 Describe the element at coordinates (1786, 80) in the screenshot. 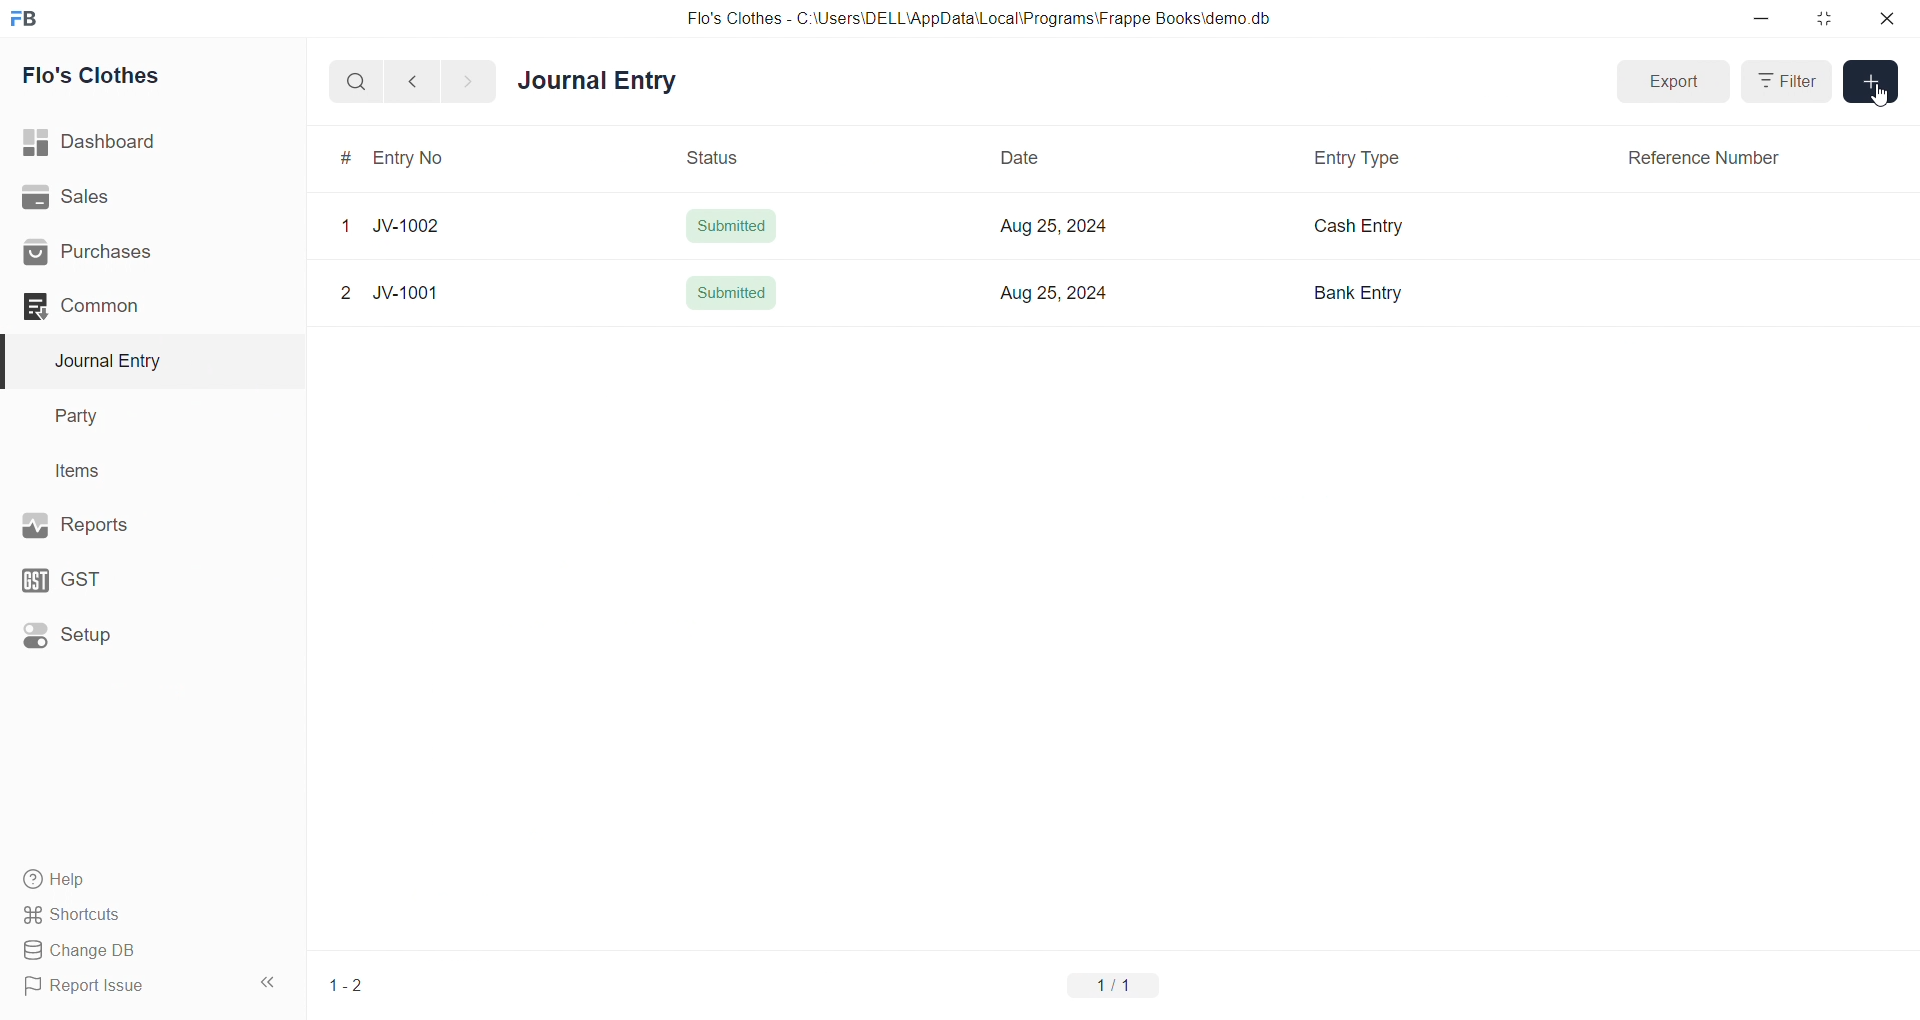

I see `Collapse` at that location.